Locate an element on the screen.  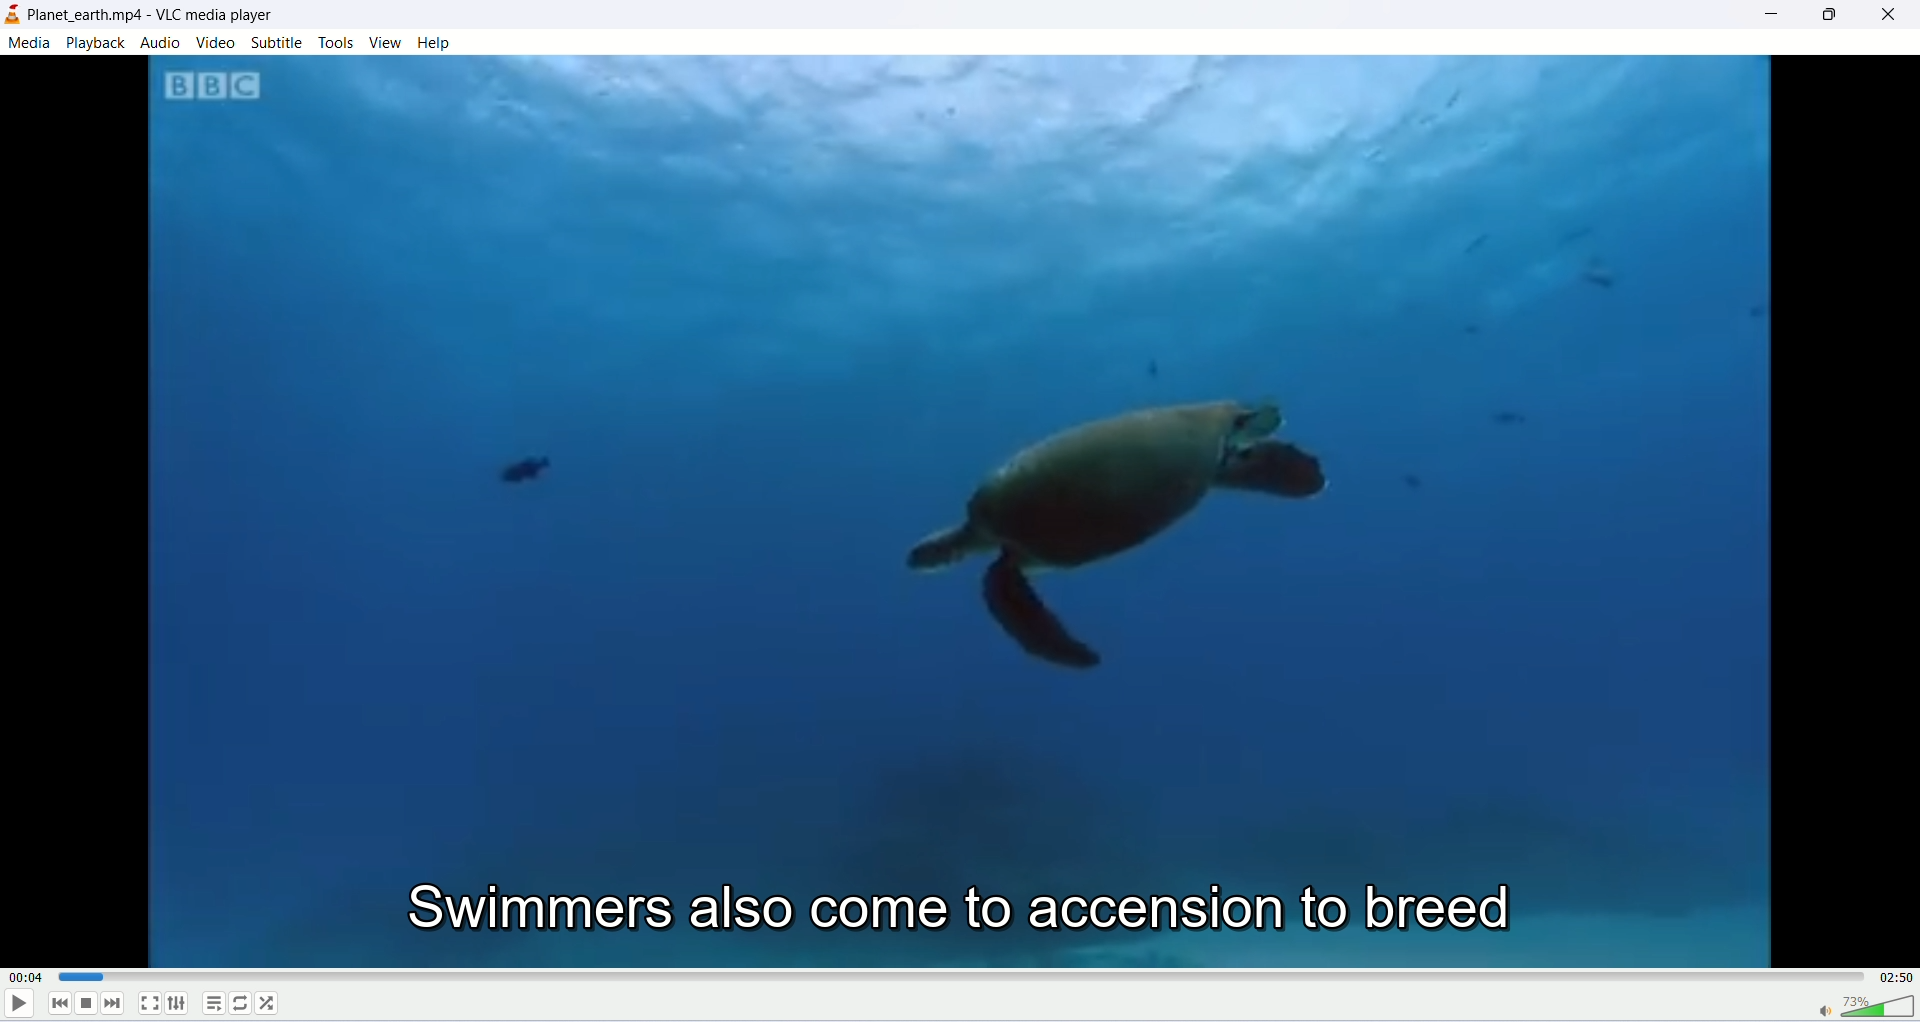
logo is located at coordinates (14, 12).